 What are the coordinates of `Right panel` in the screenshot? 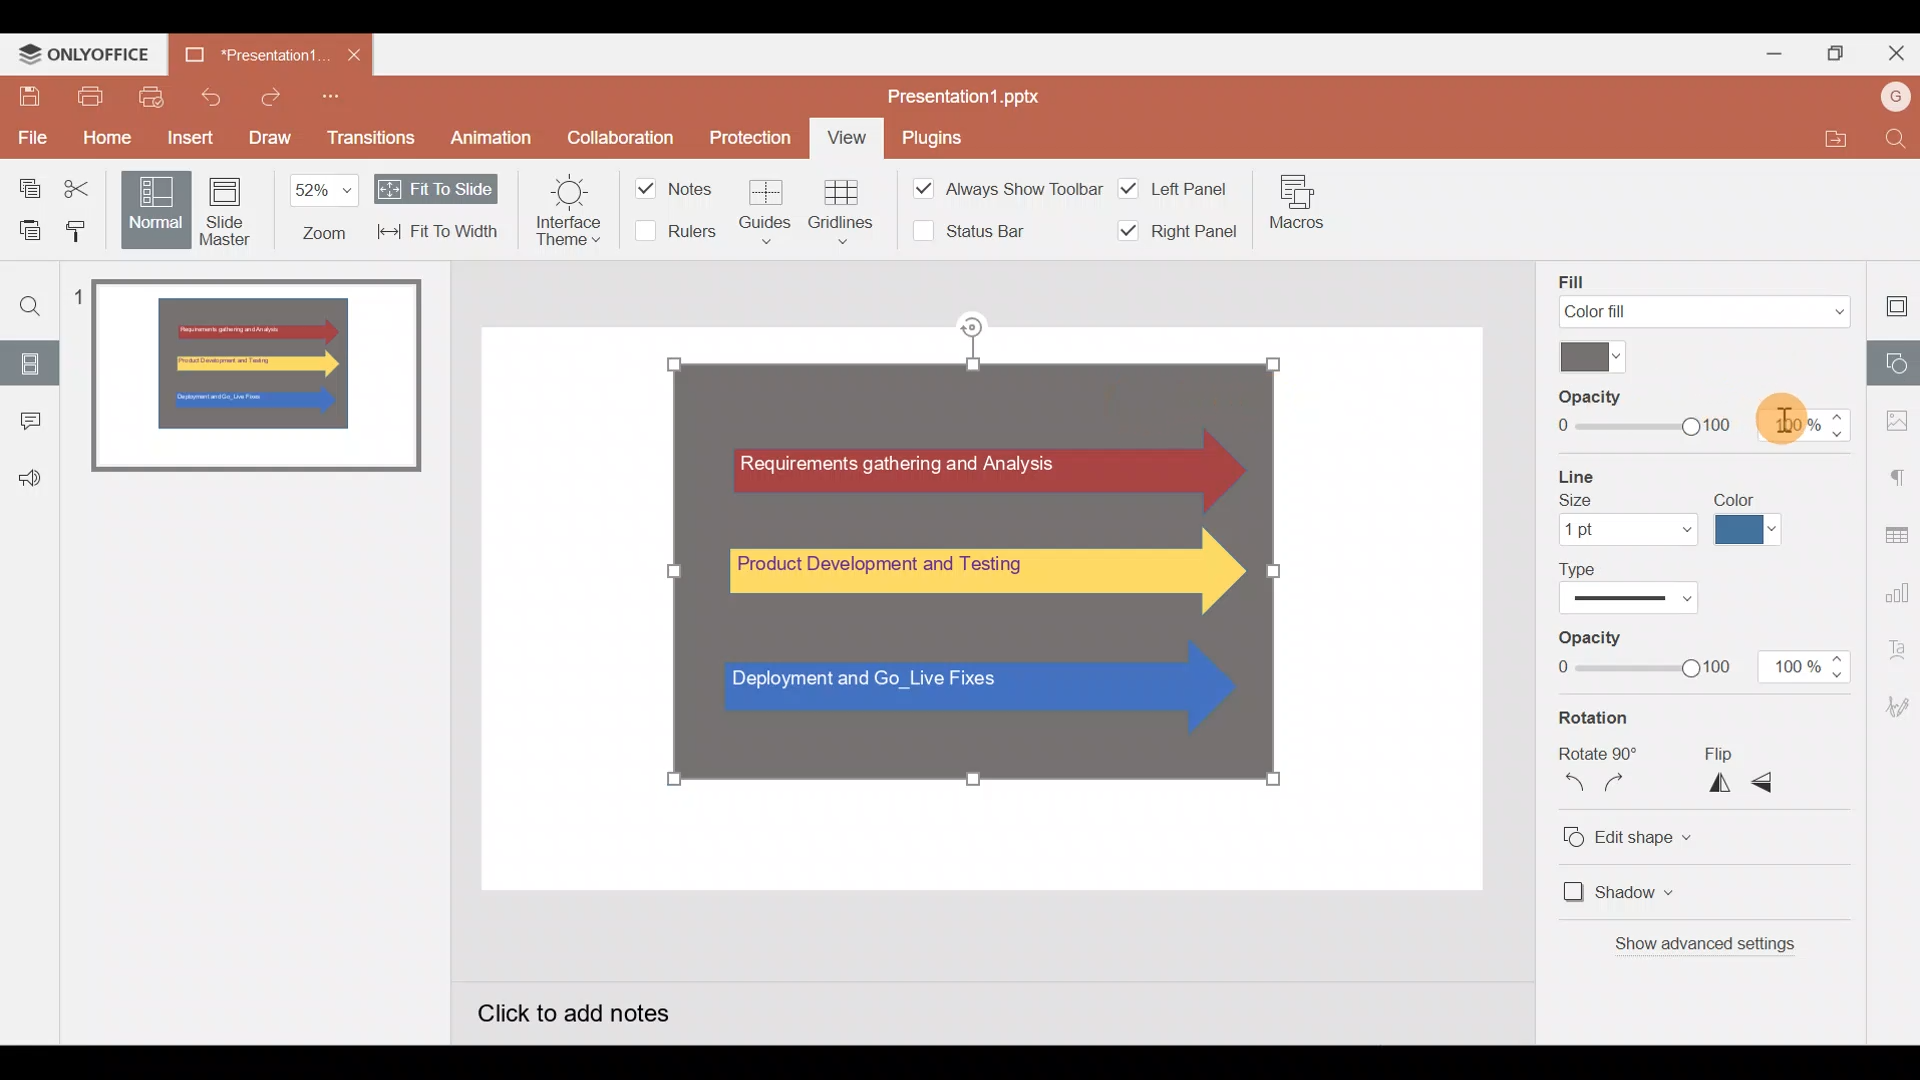 It's located at (1174, 232).